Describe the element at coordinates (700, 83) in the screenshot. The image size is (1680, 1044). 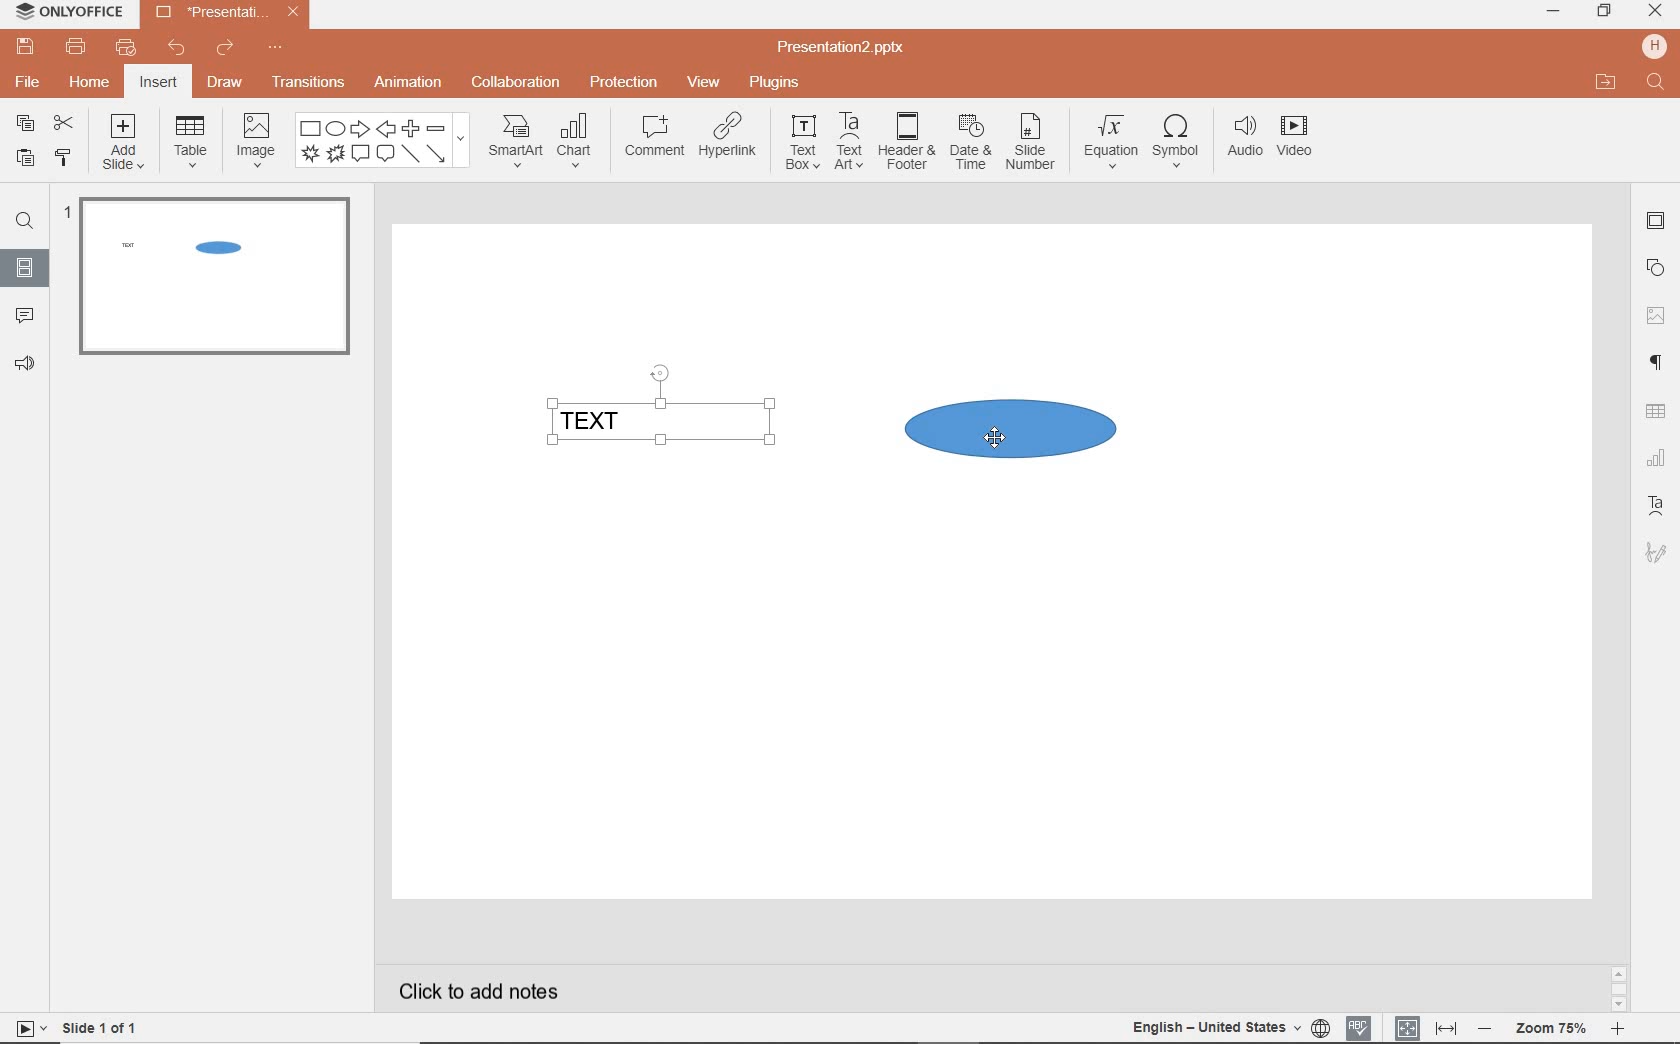
I see `view` at that location.